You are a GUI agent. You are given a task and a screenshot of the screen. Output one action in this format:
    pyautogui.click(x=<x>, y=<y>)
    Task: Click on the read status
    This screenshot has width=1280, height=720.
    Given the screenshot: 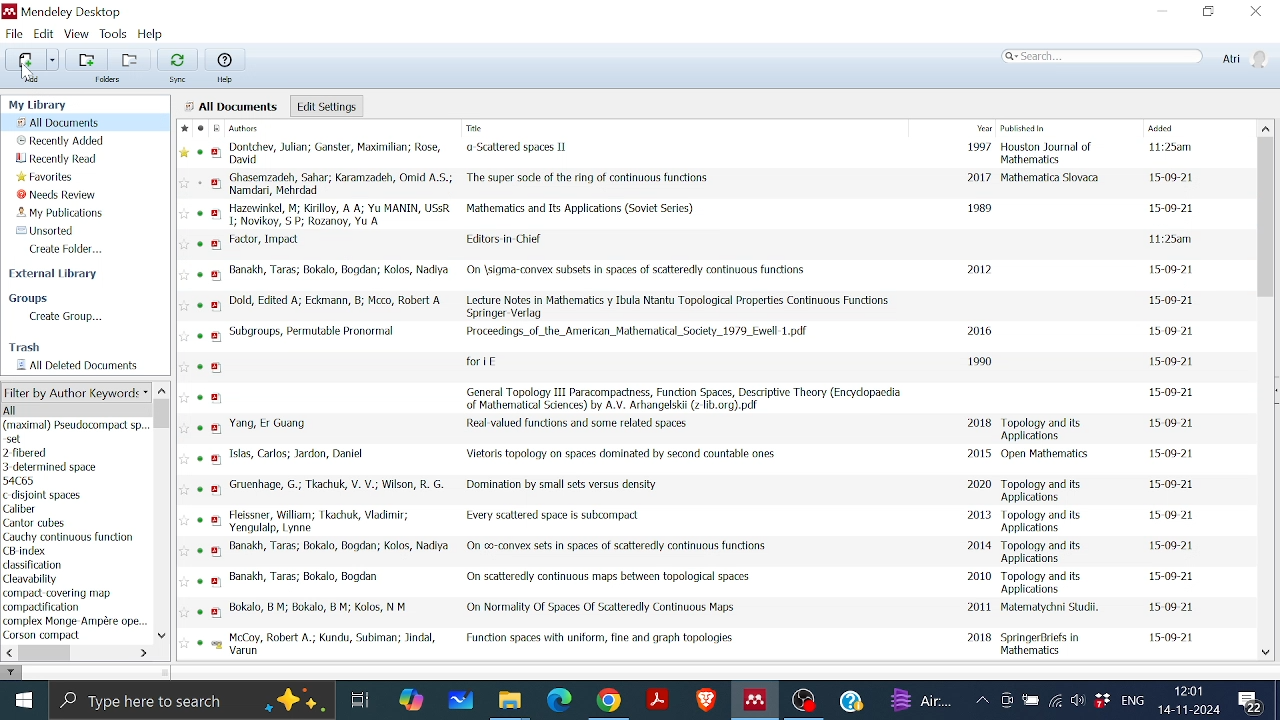 What is the action you would take?
    pyautogui.click(x=202, y=460)
    